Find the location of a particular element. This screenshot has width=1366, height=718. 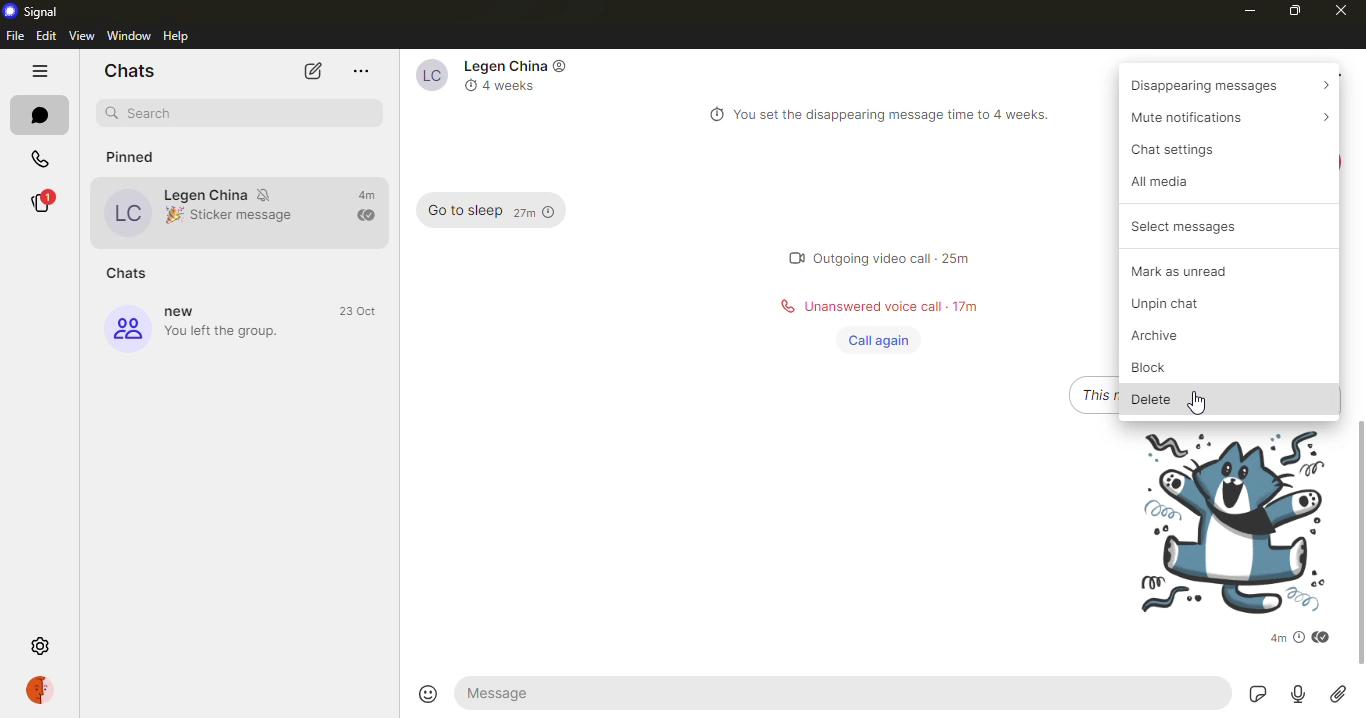

mute notifications is located at coordinates (1225, 116).